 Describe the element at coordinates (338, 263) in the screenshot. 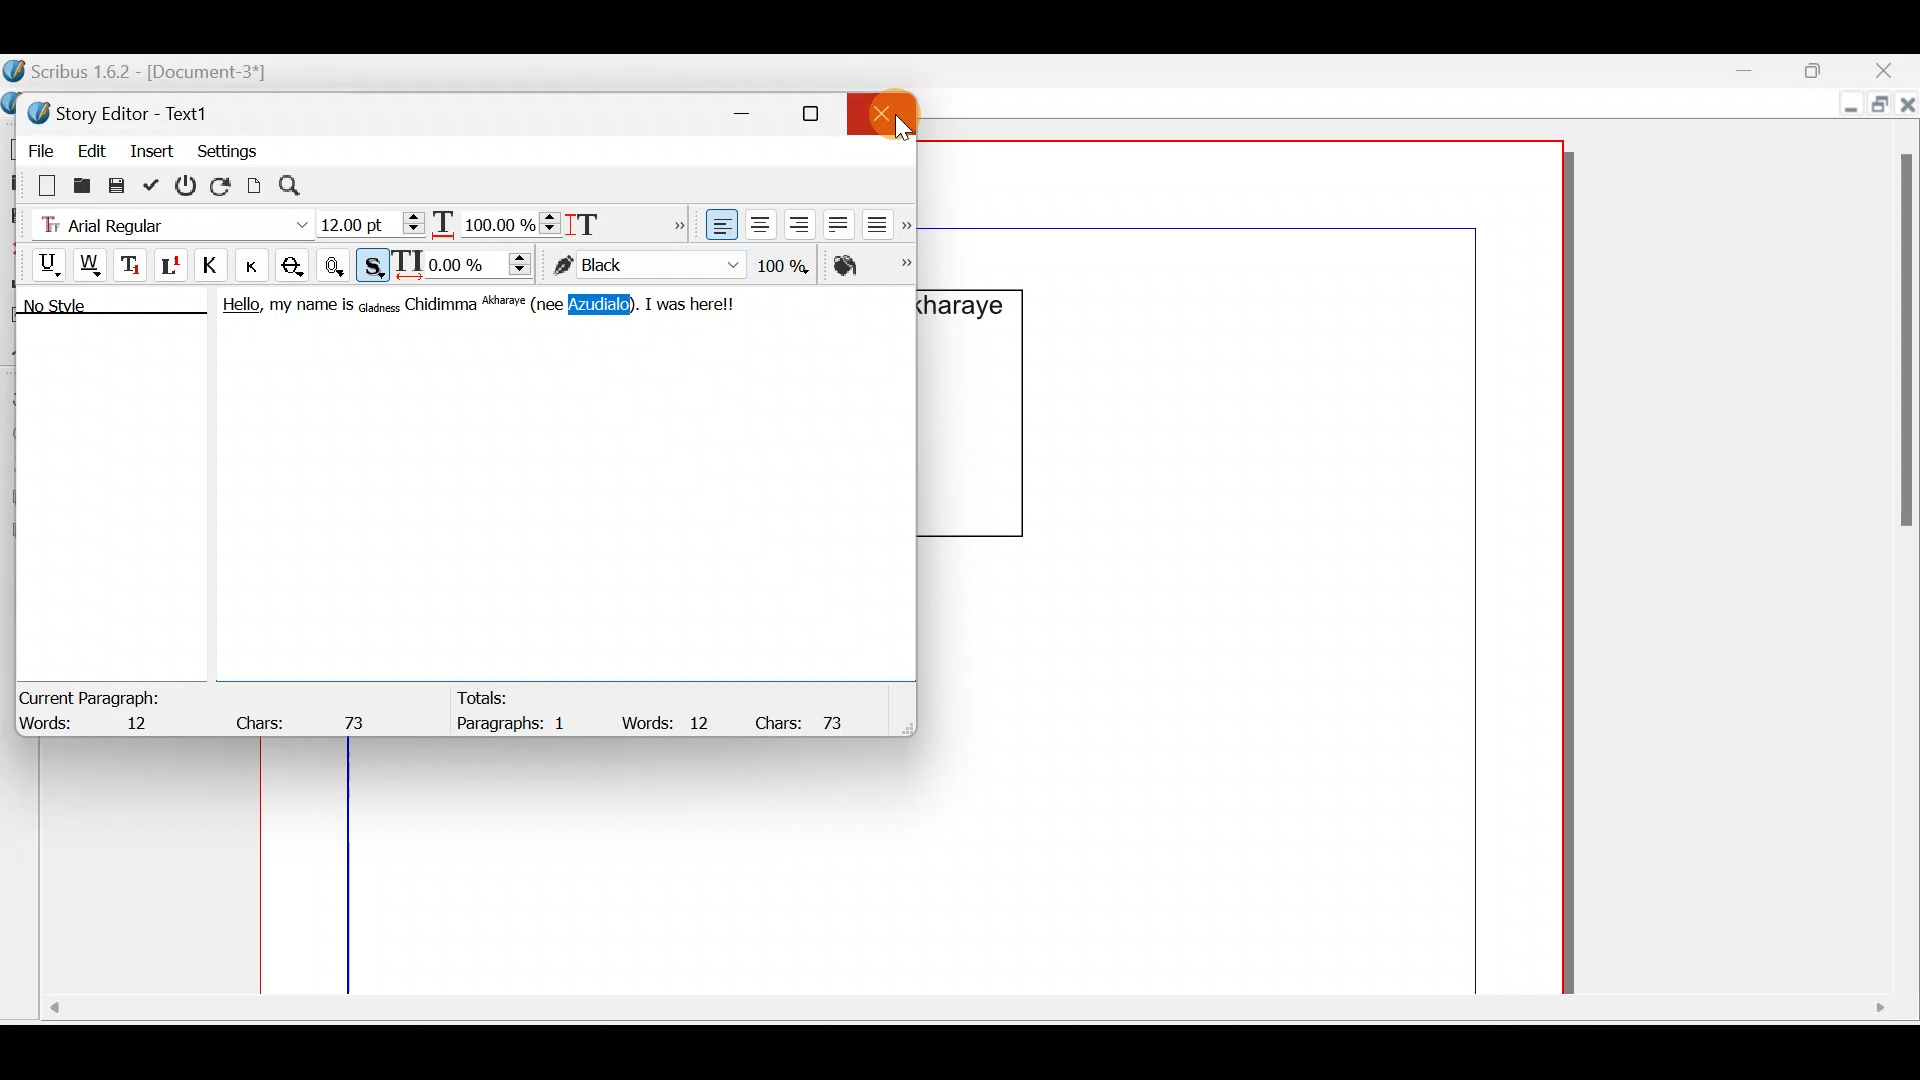

I see `Outline` at that location.